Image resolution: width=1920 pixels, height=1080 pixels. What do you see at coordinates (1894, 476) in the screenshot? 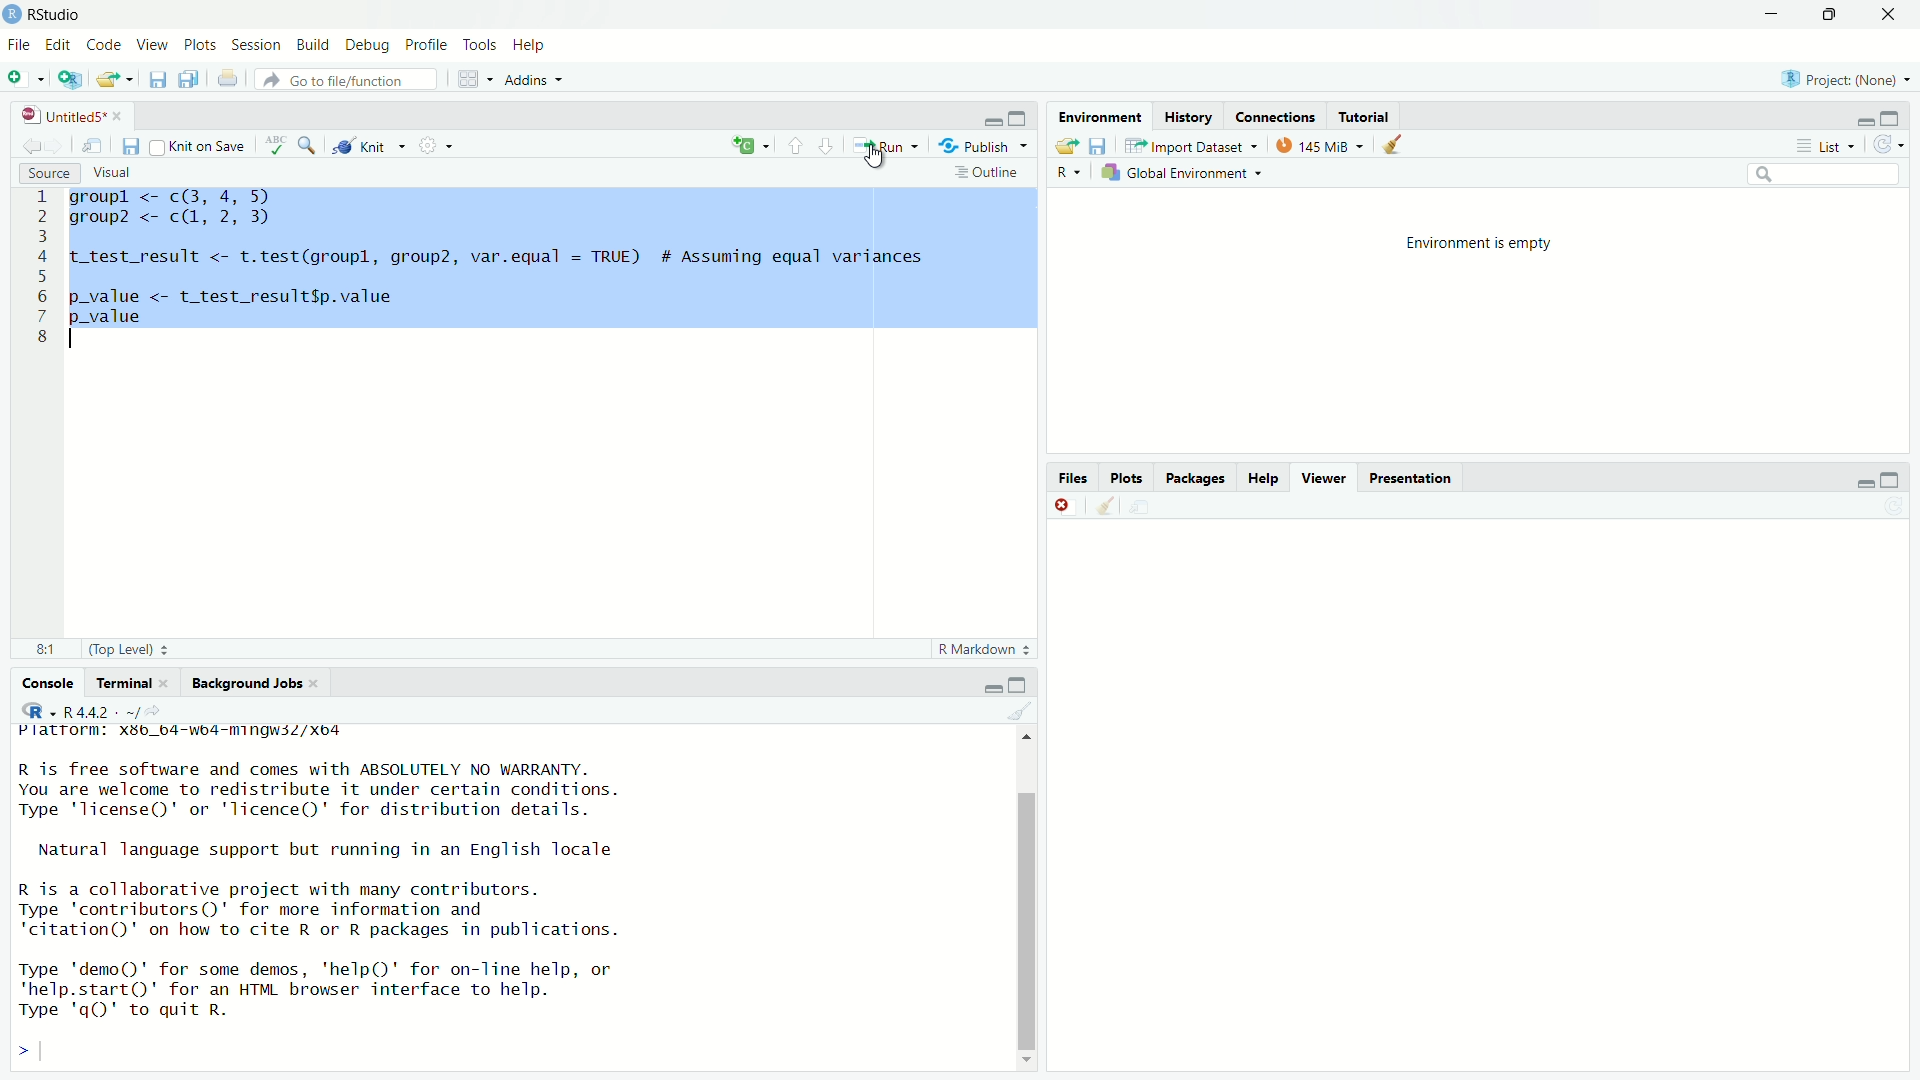
I see `maximise` at bounding box center [1894, 476].